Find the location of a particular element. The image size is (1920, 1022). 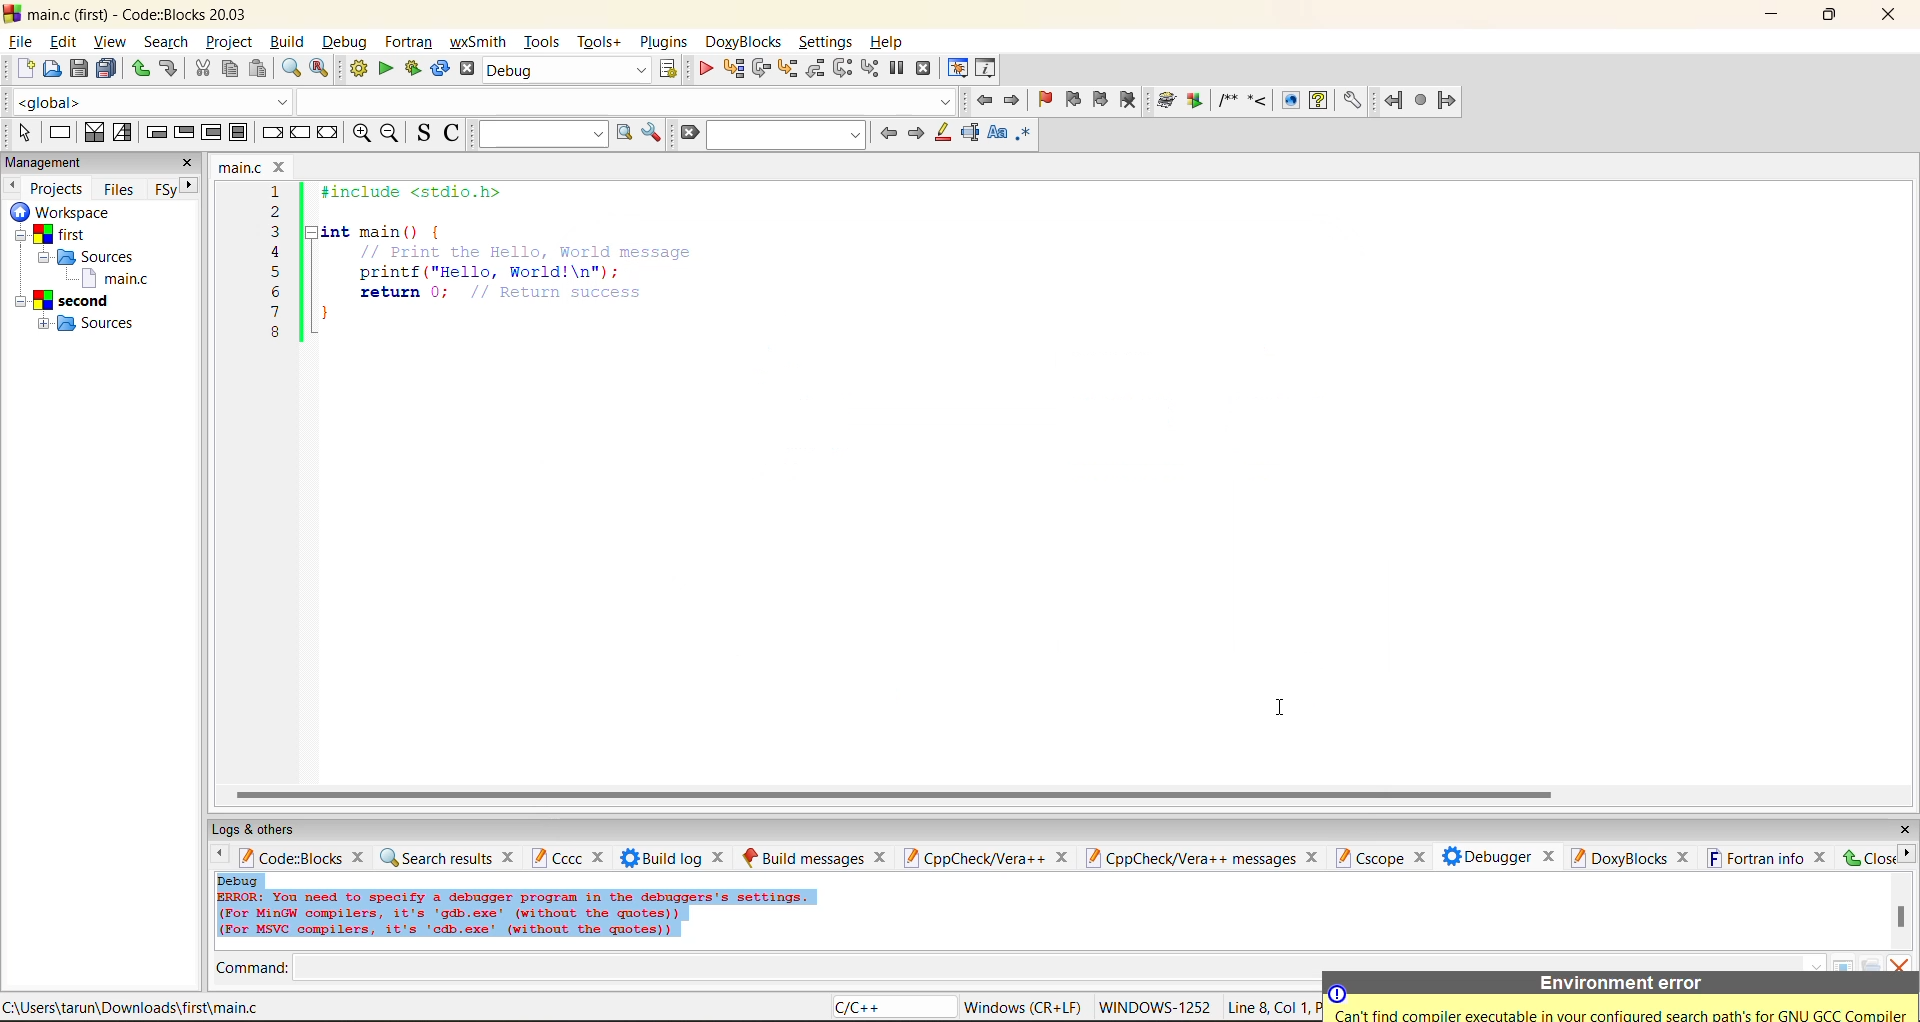

1 is located at coordinates (278, 192).